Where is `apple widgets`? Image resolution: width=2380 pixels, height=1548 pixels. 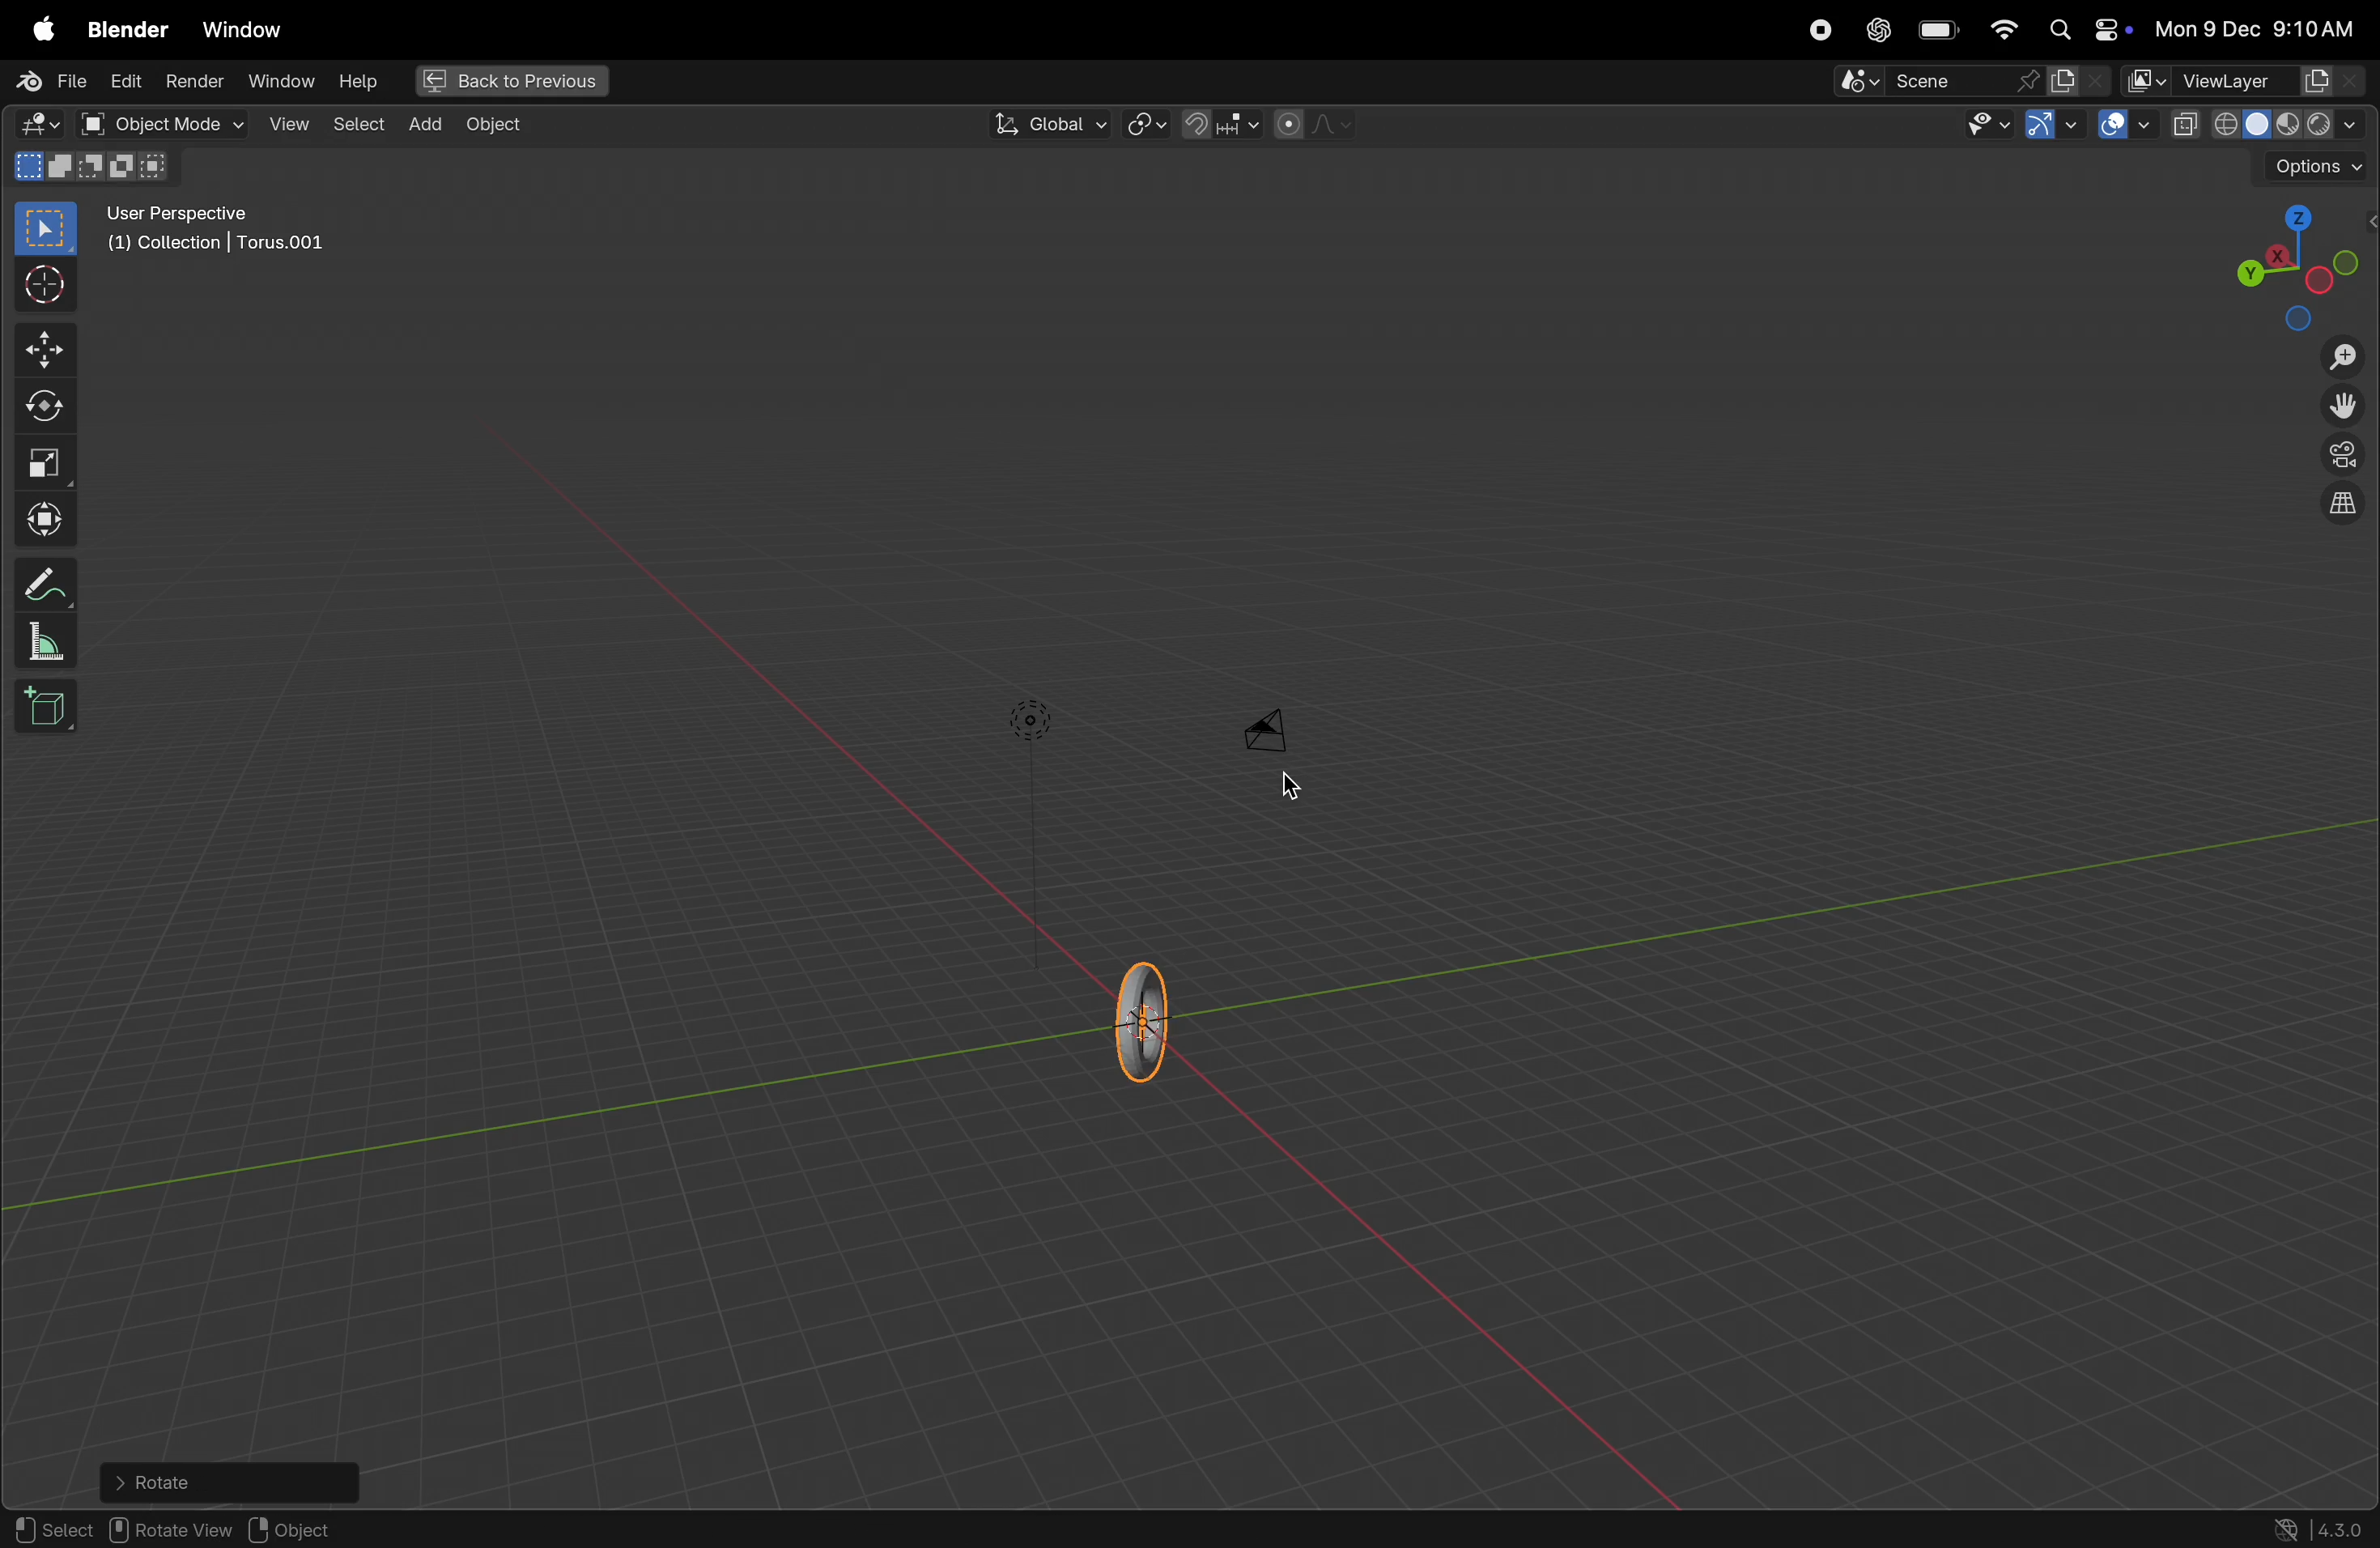 apple widgets is located at coordinates (2086, 31).